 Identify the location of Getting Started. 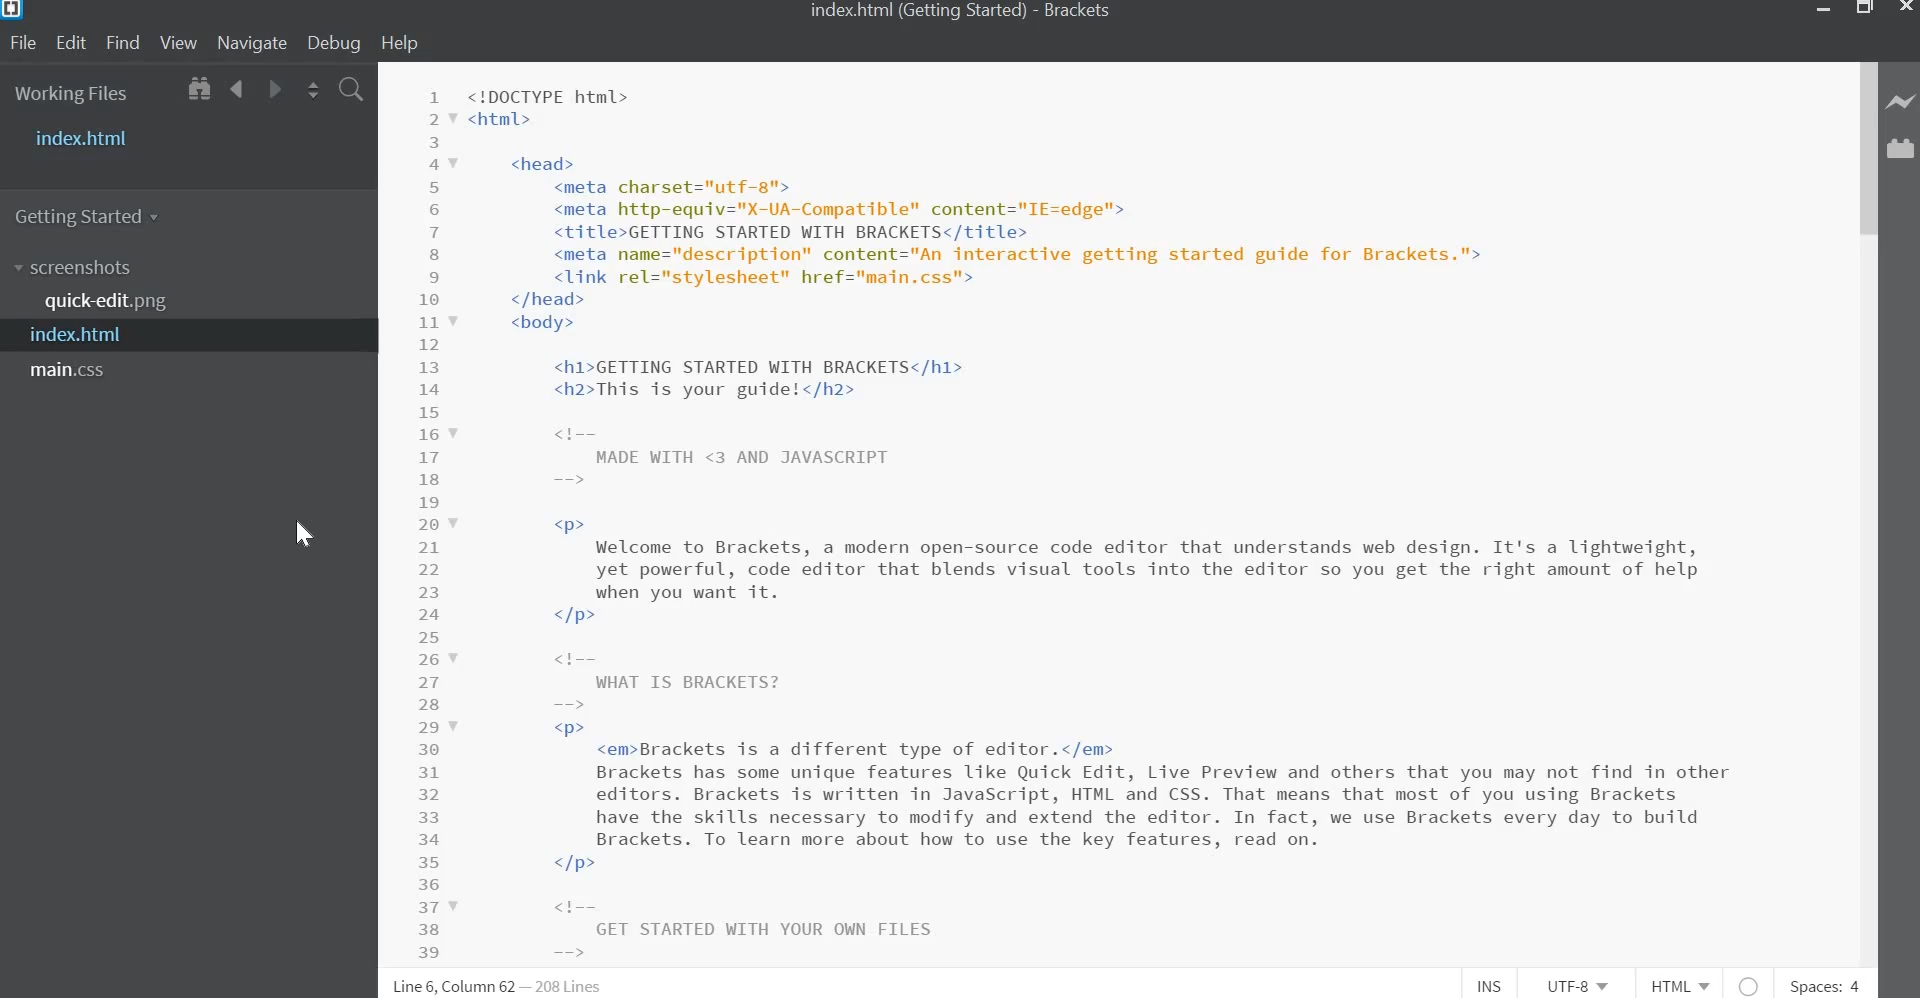
(94, 214).